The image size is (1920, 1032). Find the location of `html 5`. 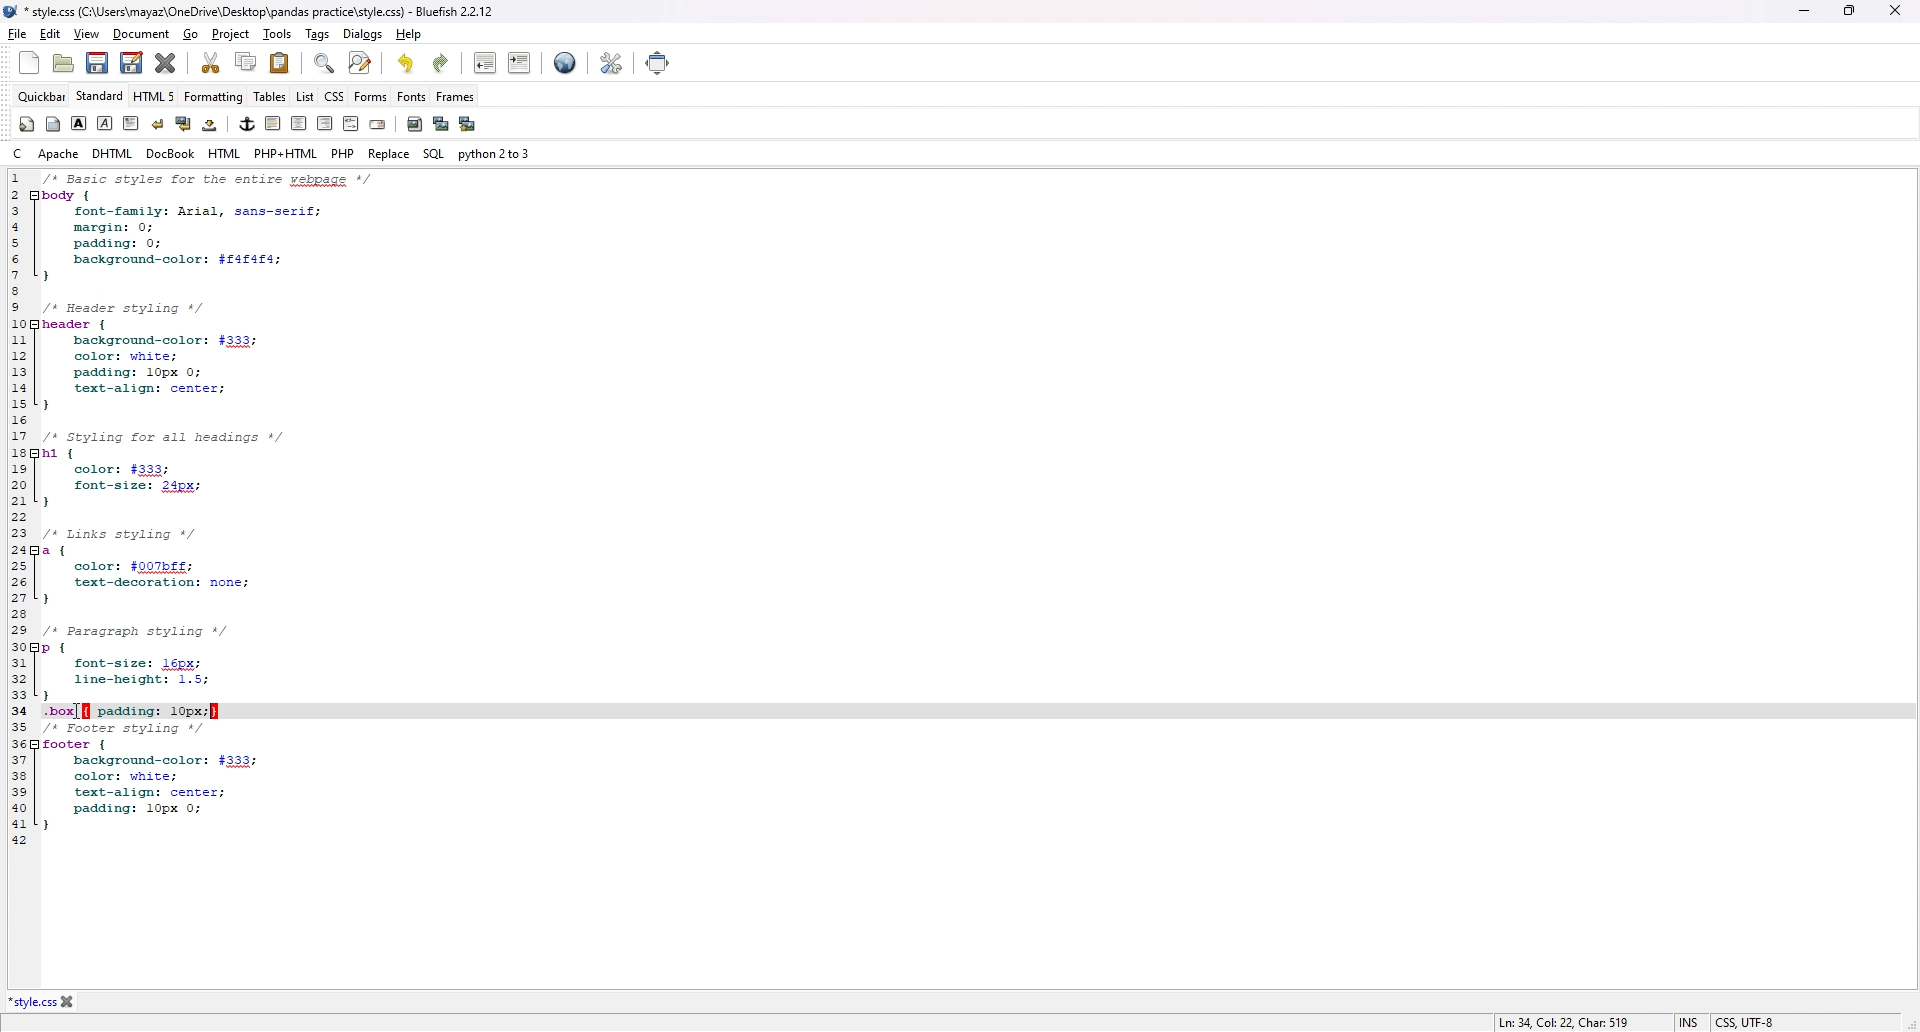

html 5 is located at coordinates (155, 96).